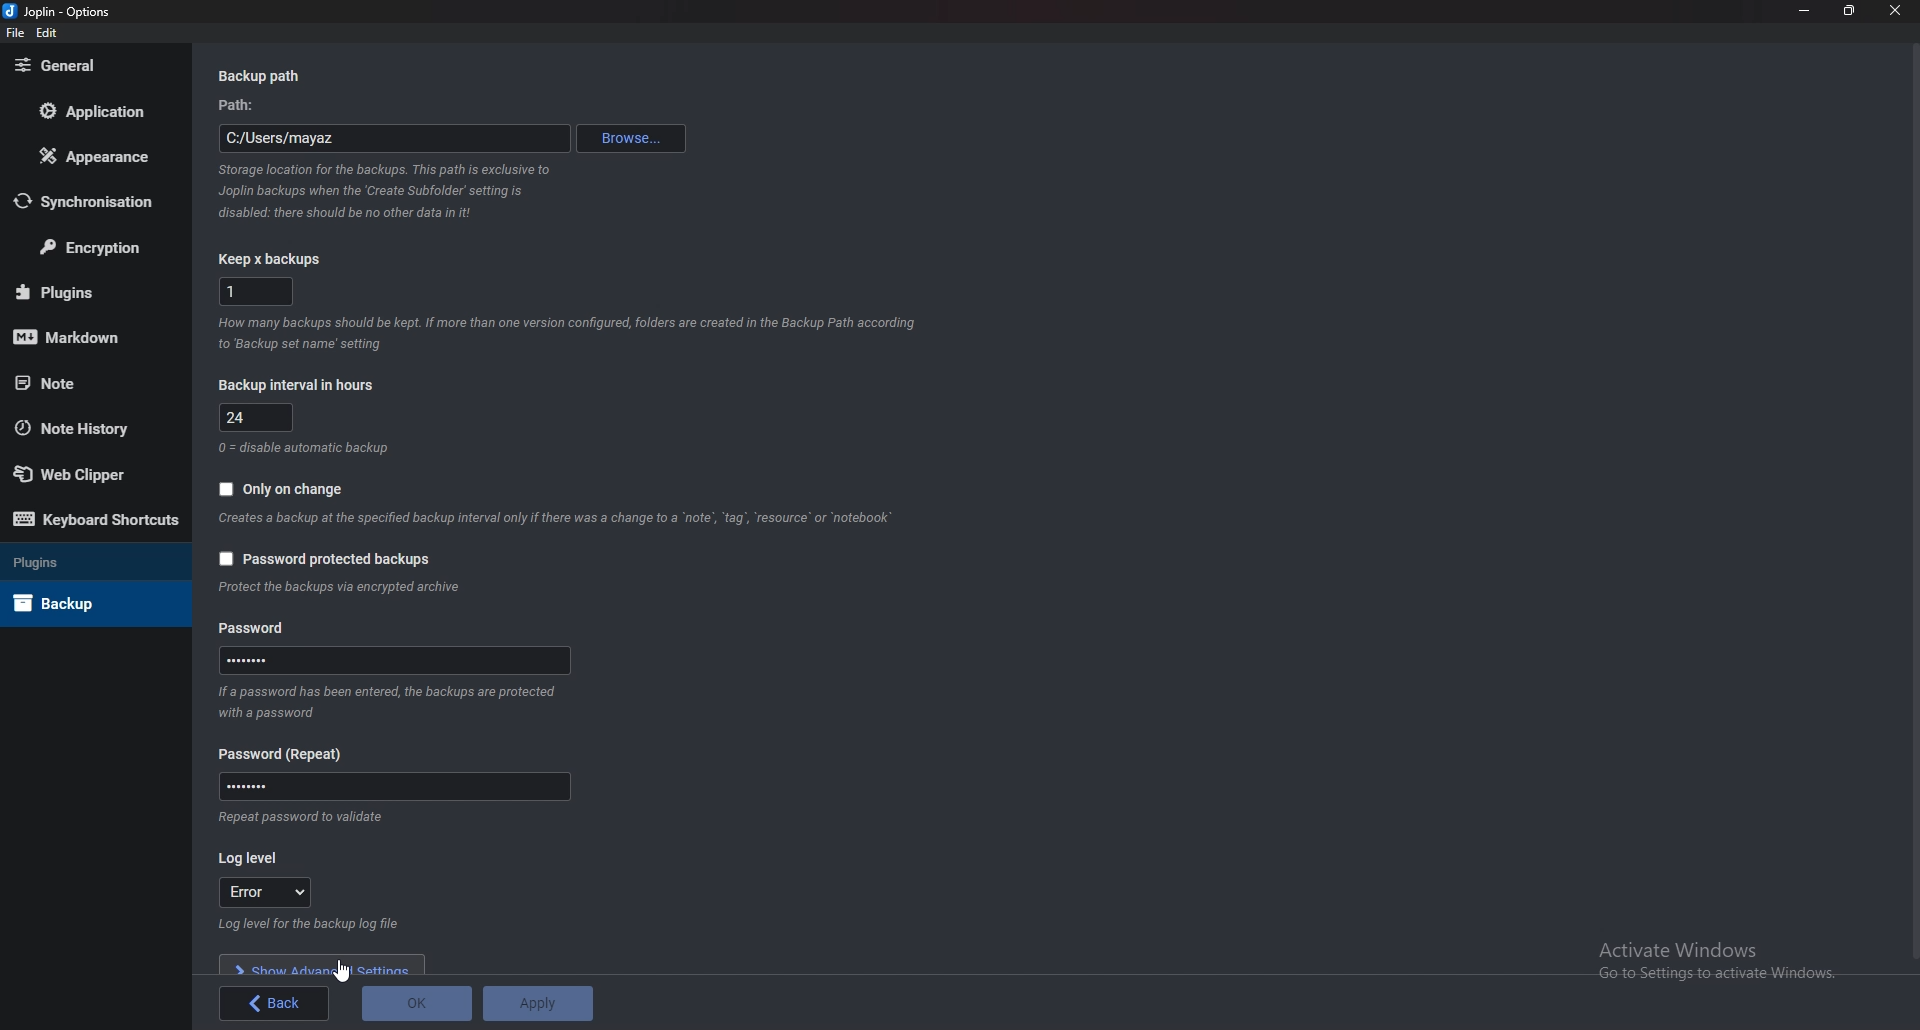 This screenshot has height=1030, width=1920. What do you see at coordinates (268, 76) in the screenshot?
I see `backup path` at bounding box center [268, 76].